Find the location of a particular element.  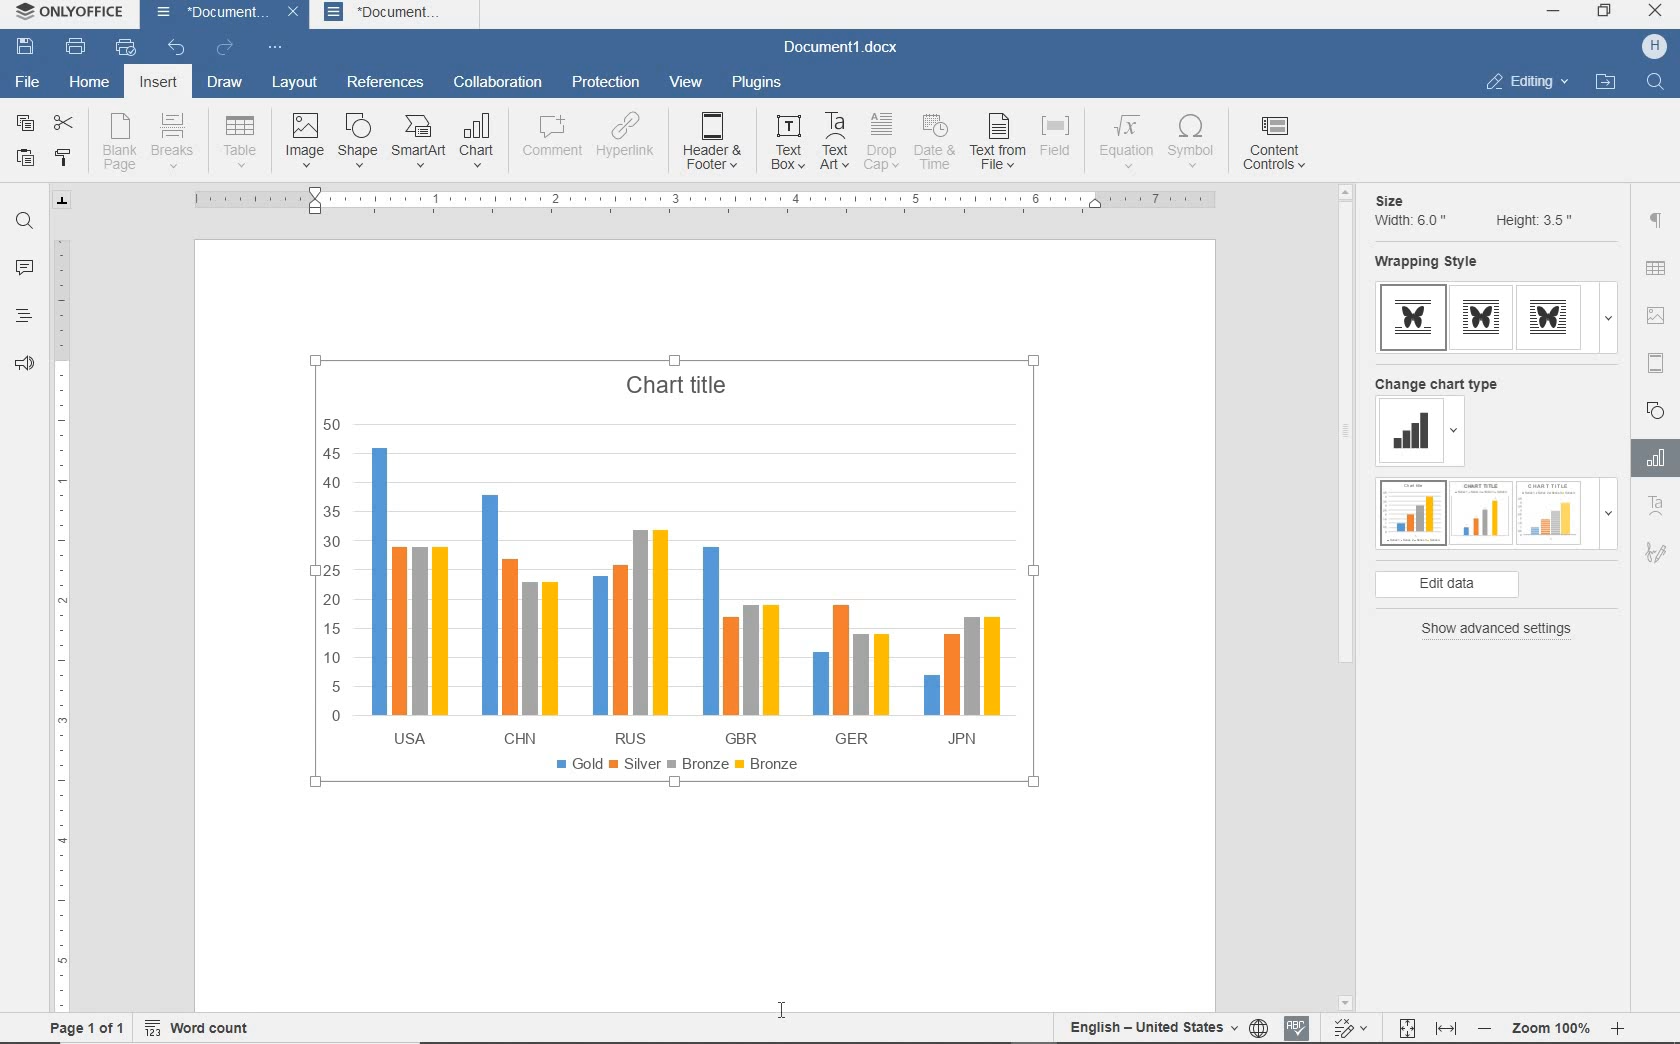

chart title is located at coordinates (682, 383).